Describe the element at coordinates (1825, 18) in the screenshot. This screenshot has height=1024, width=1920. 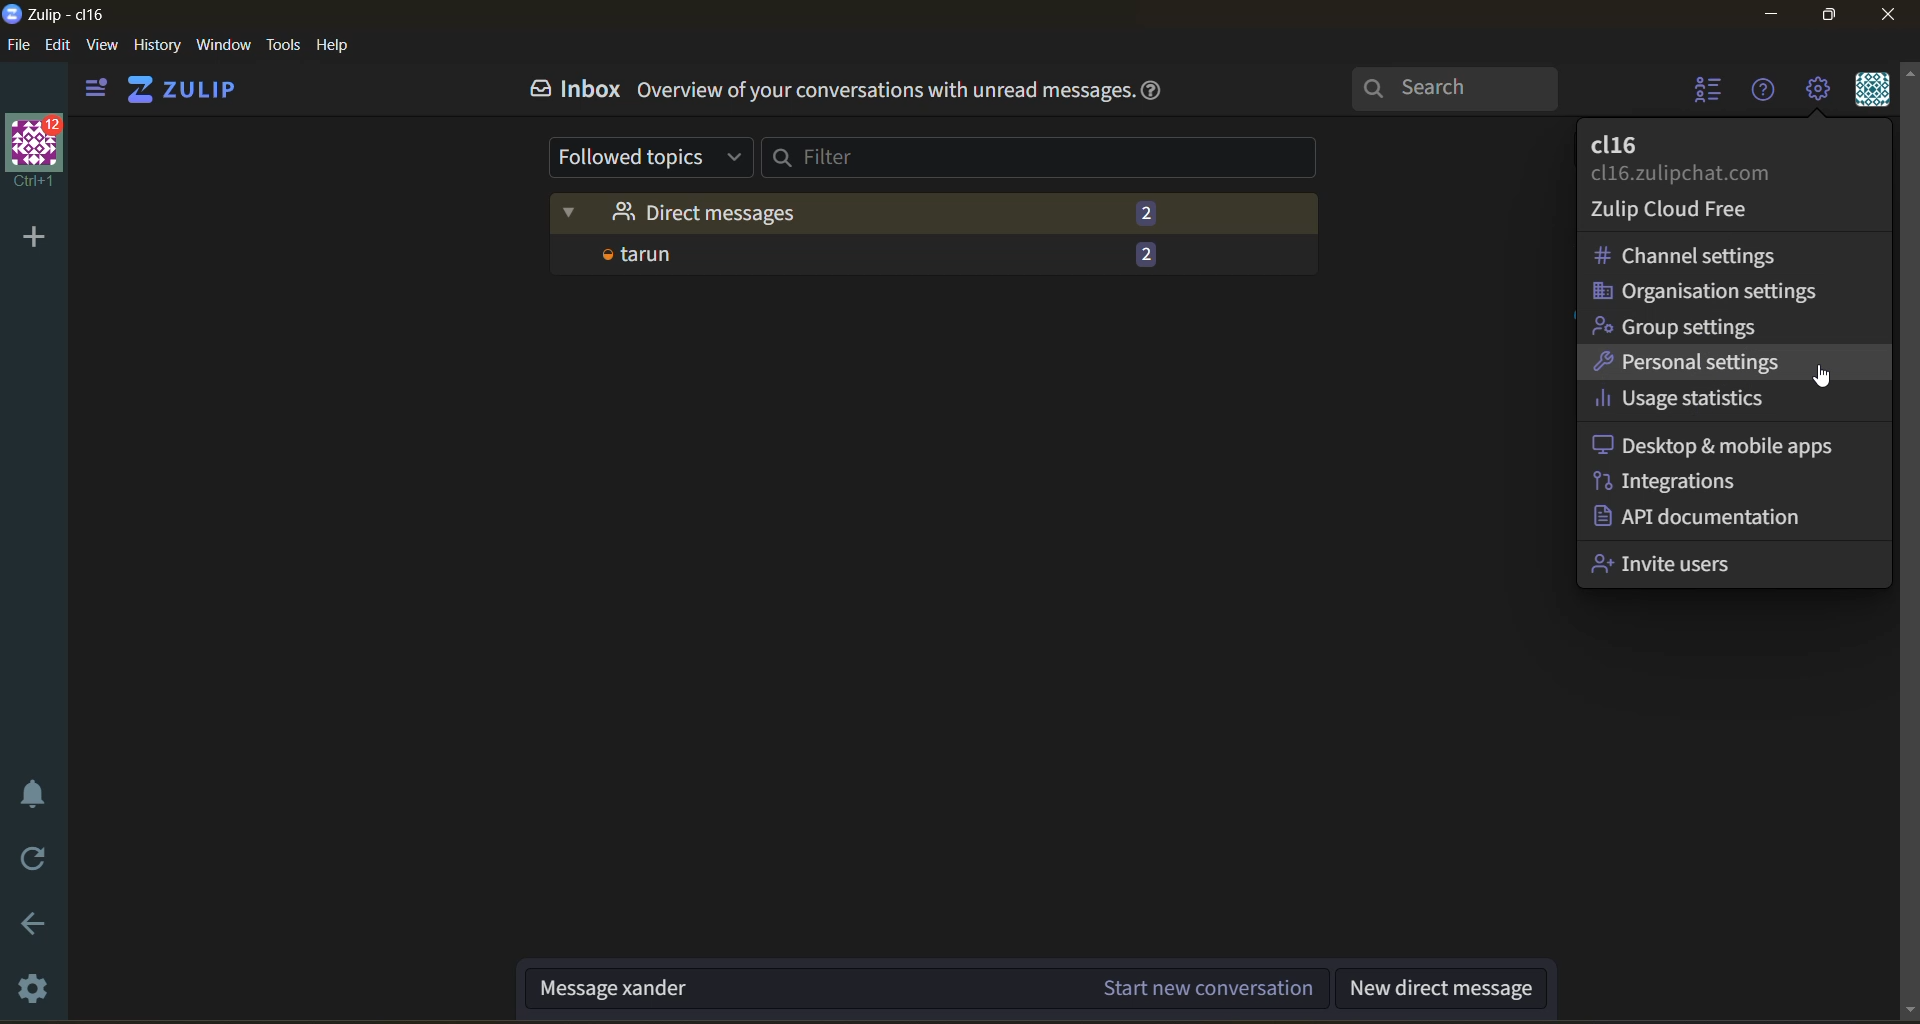
I see `maximize` at that location.